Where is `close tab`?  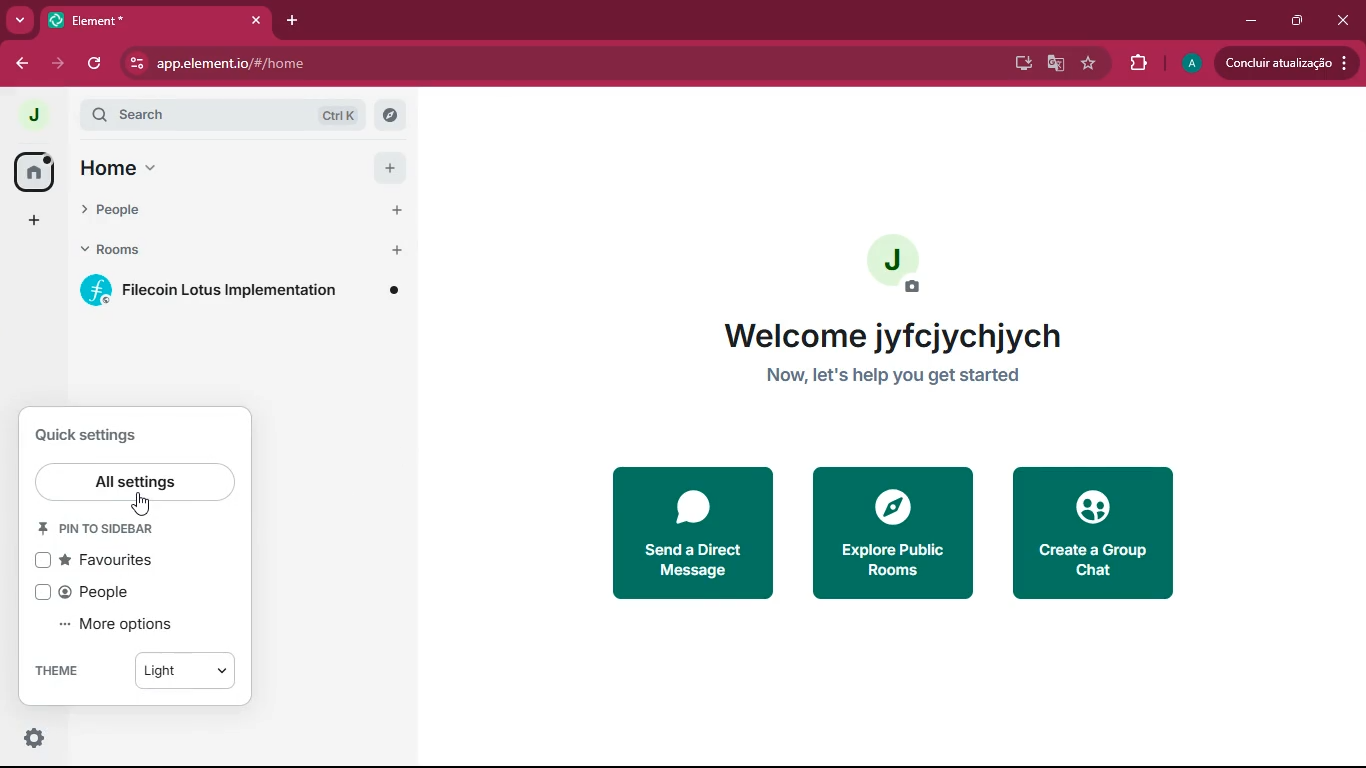
close tab is located at coordinates (256, 20).